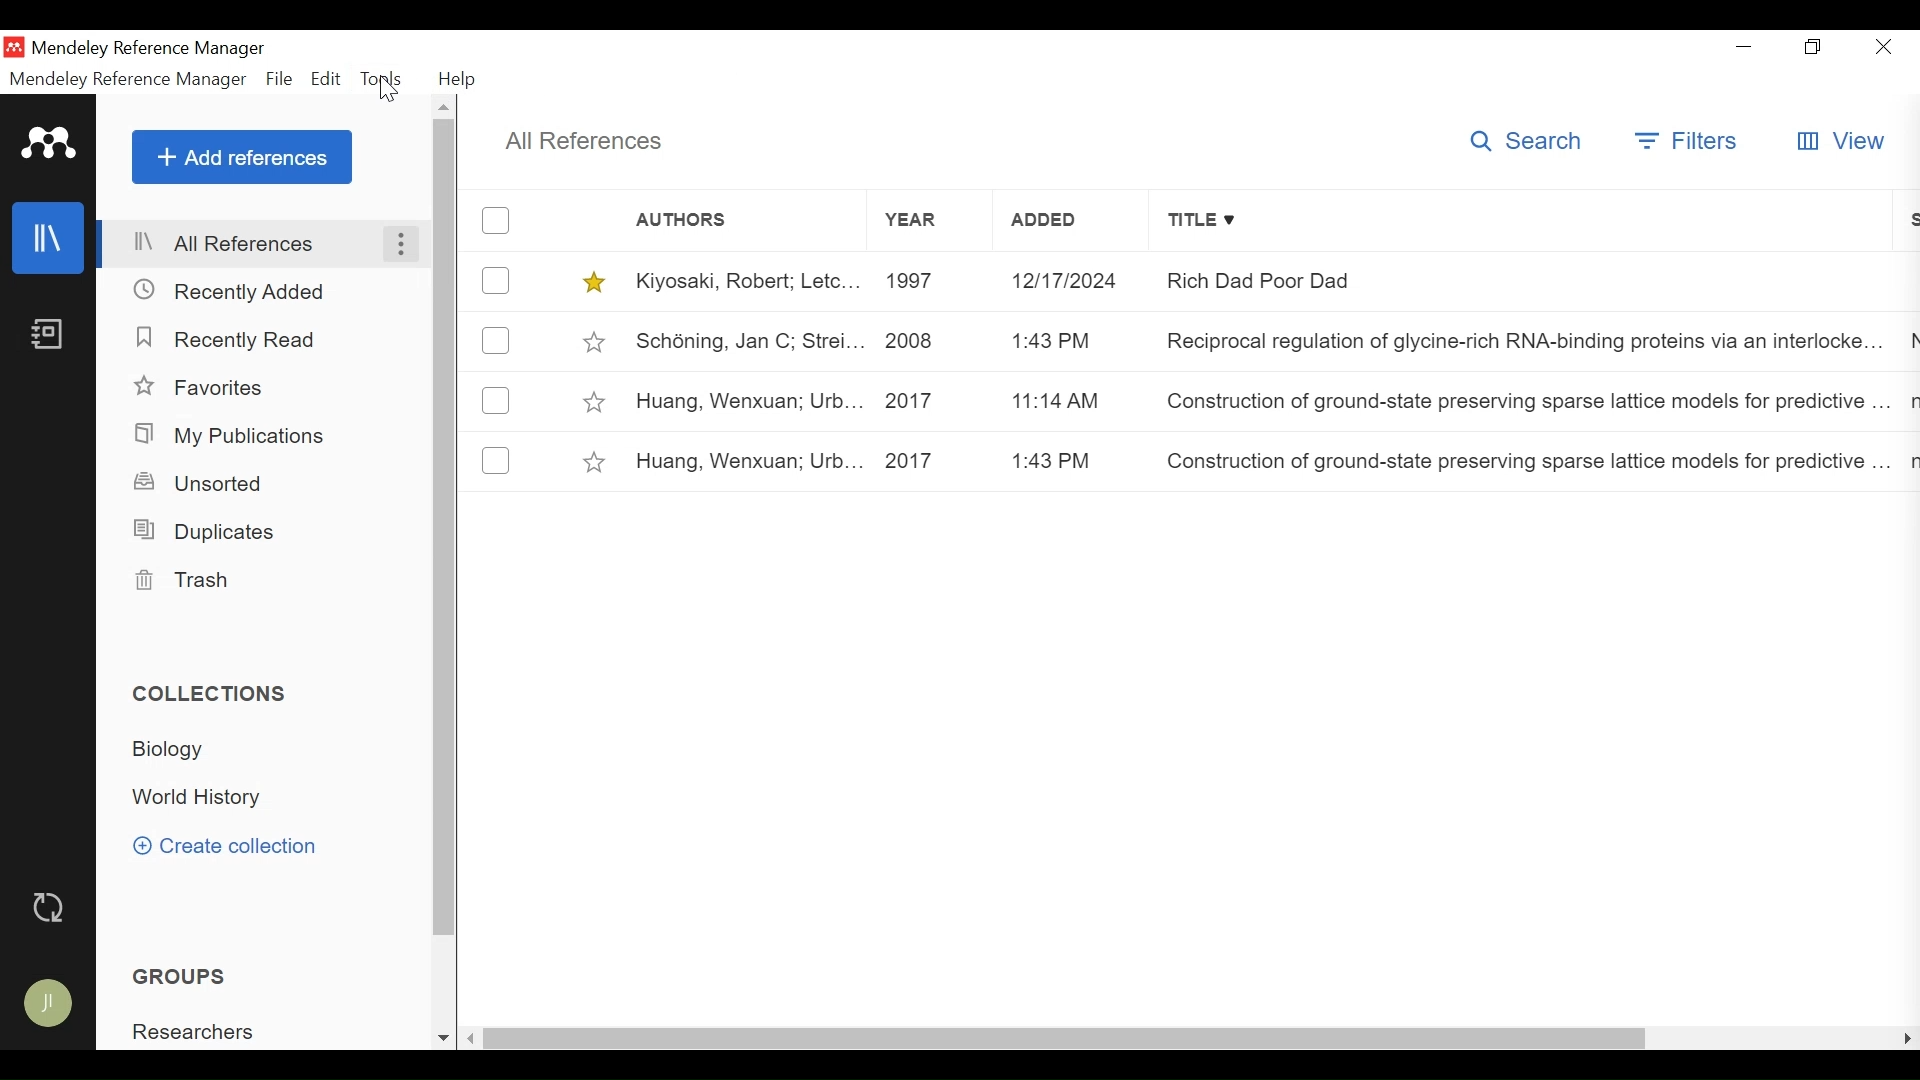 The width and height of the screenshot is (1920, 1080). Describe the element at coordinates (1064, 280) in the screenshot. I see `12/17/2014` at that location.